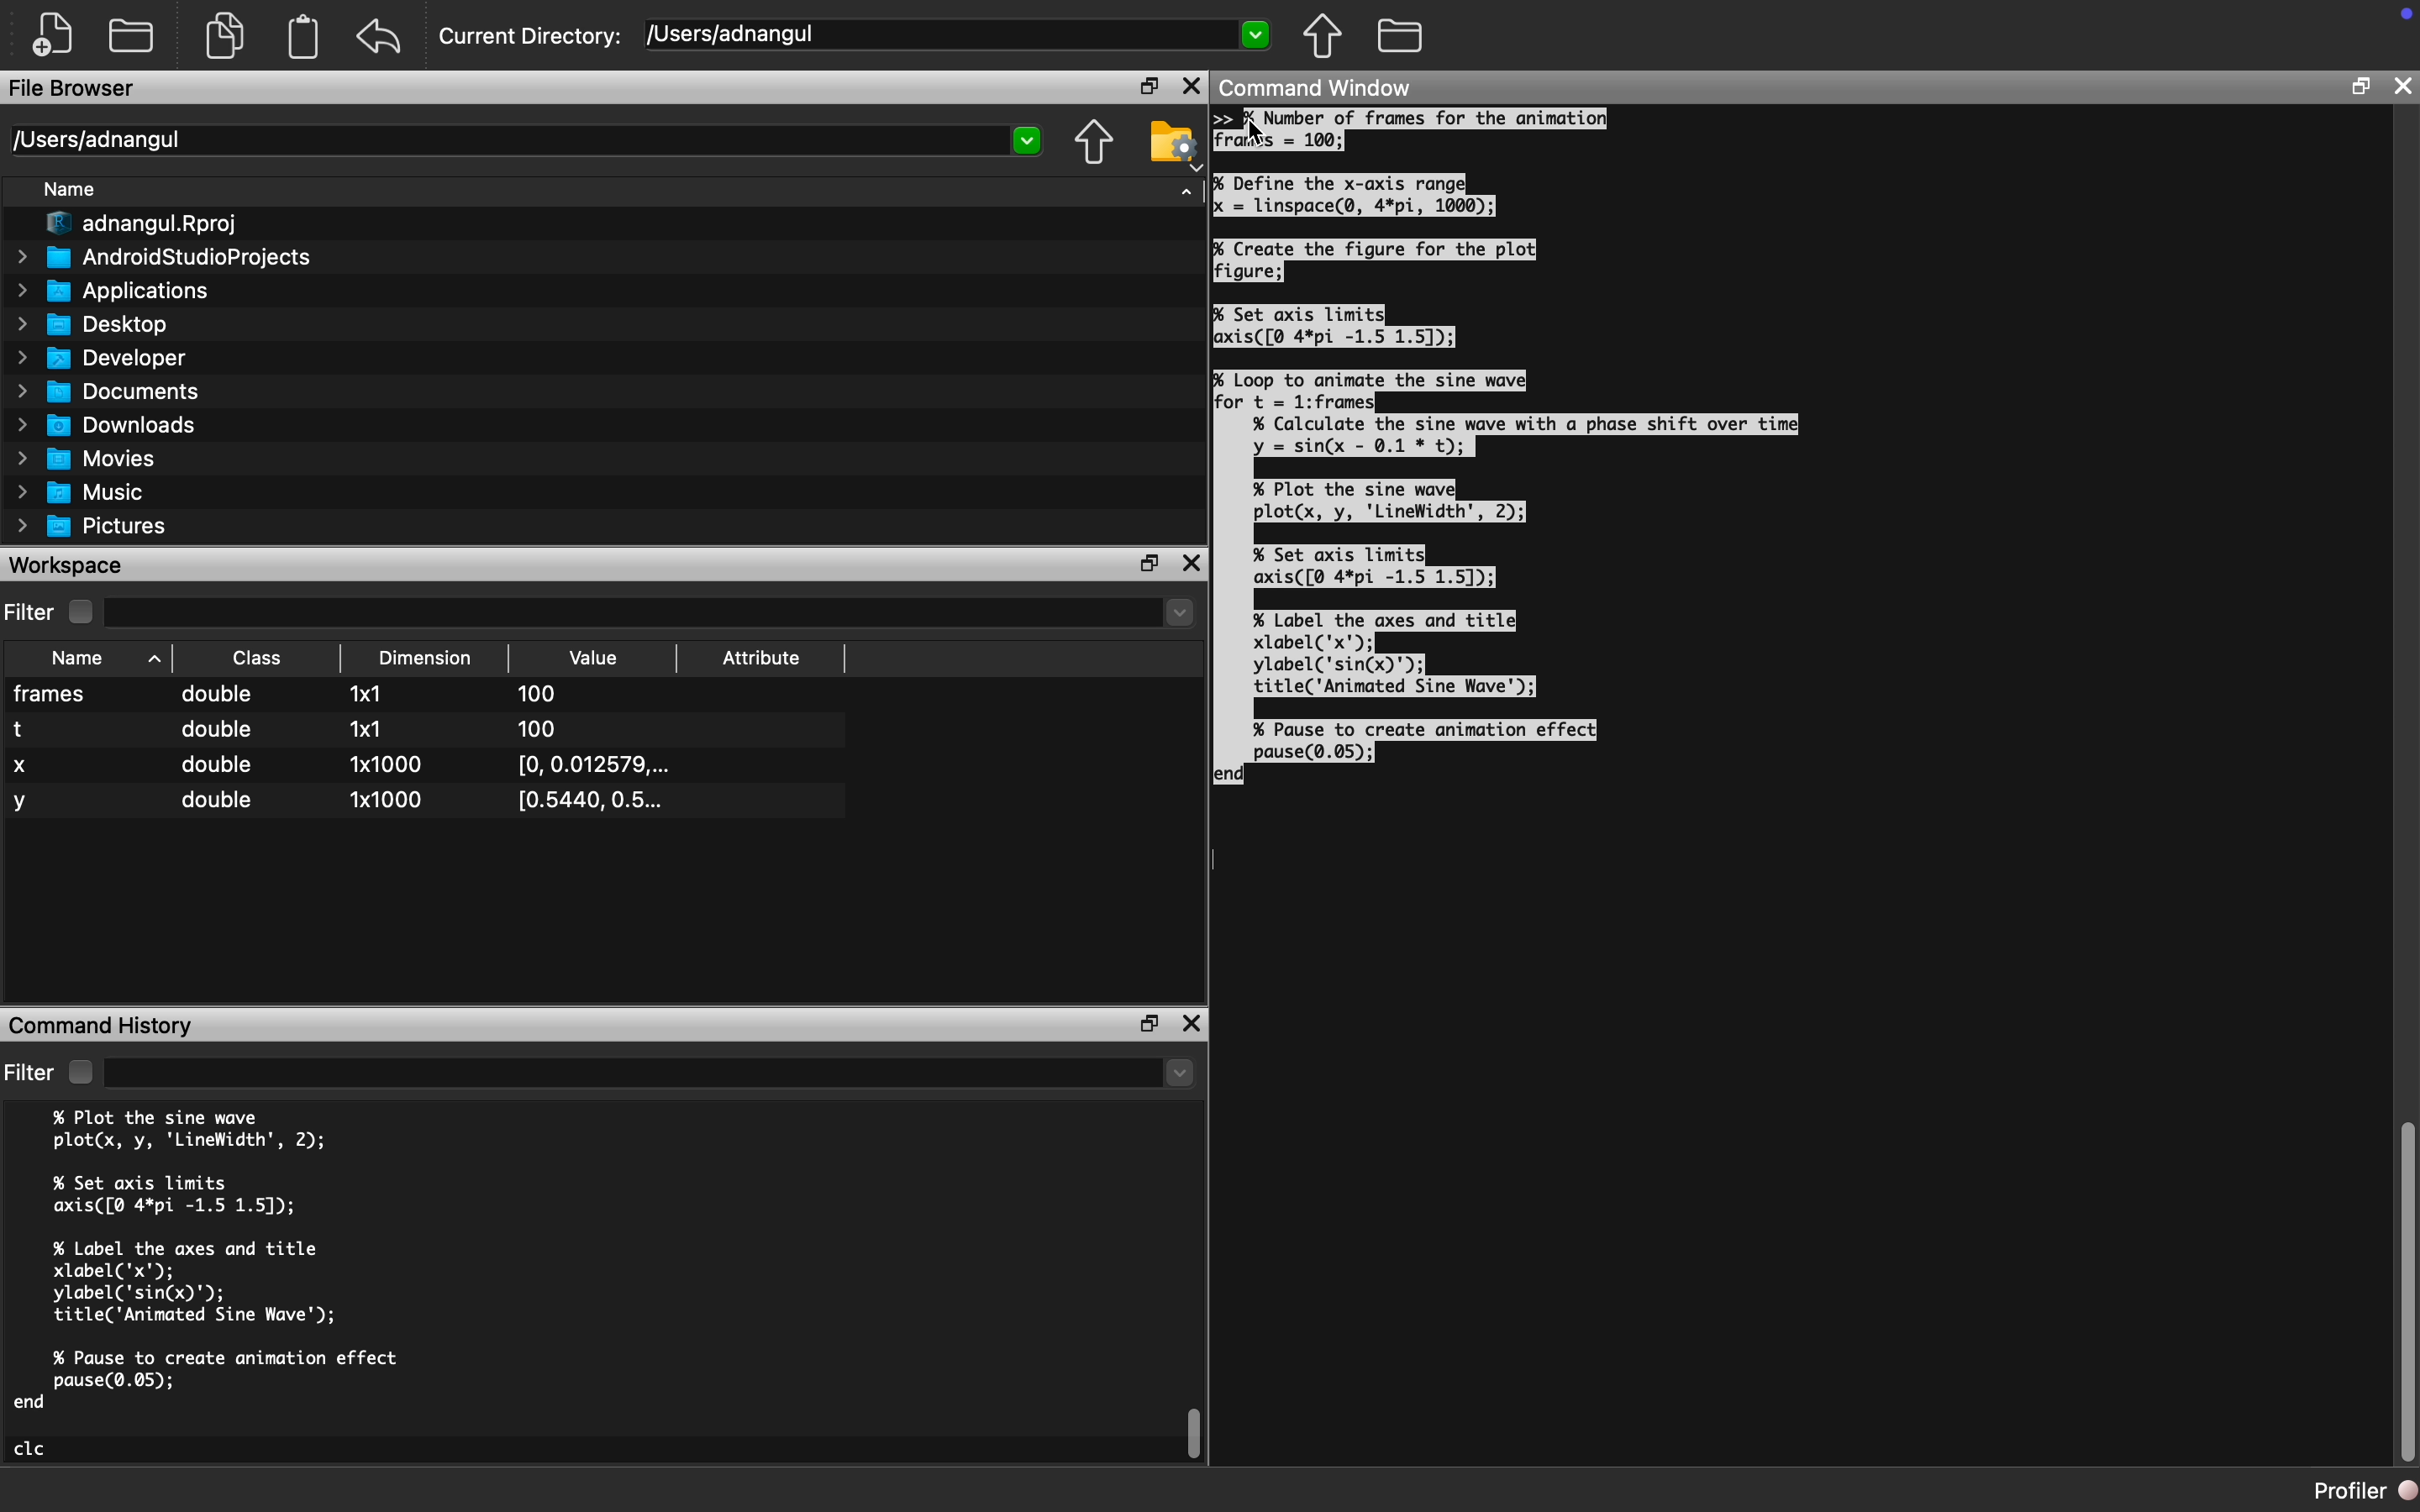 The height and width of the screenshot is (1512, 2420). I want to click on scroll, so click(1196, 1432).